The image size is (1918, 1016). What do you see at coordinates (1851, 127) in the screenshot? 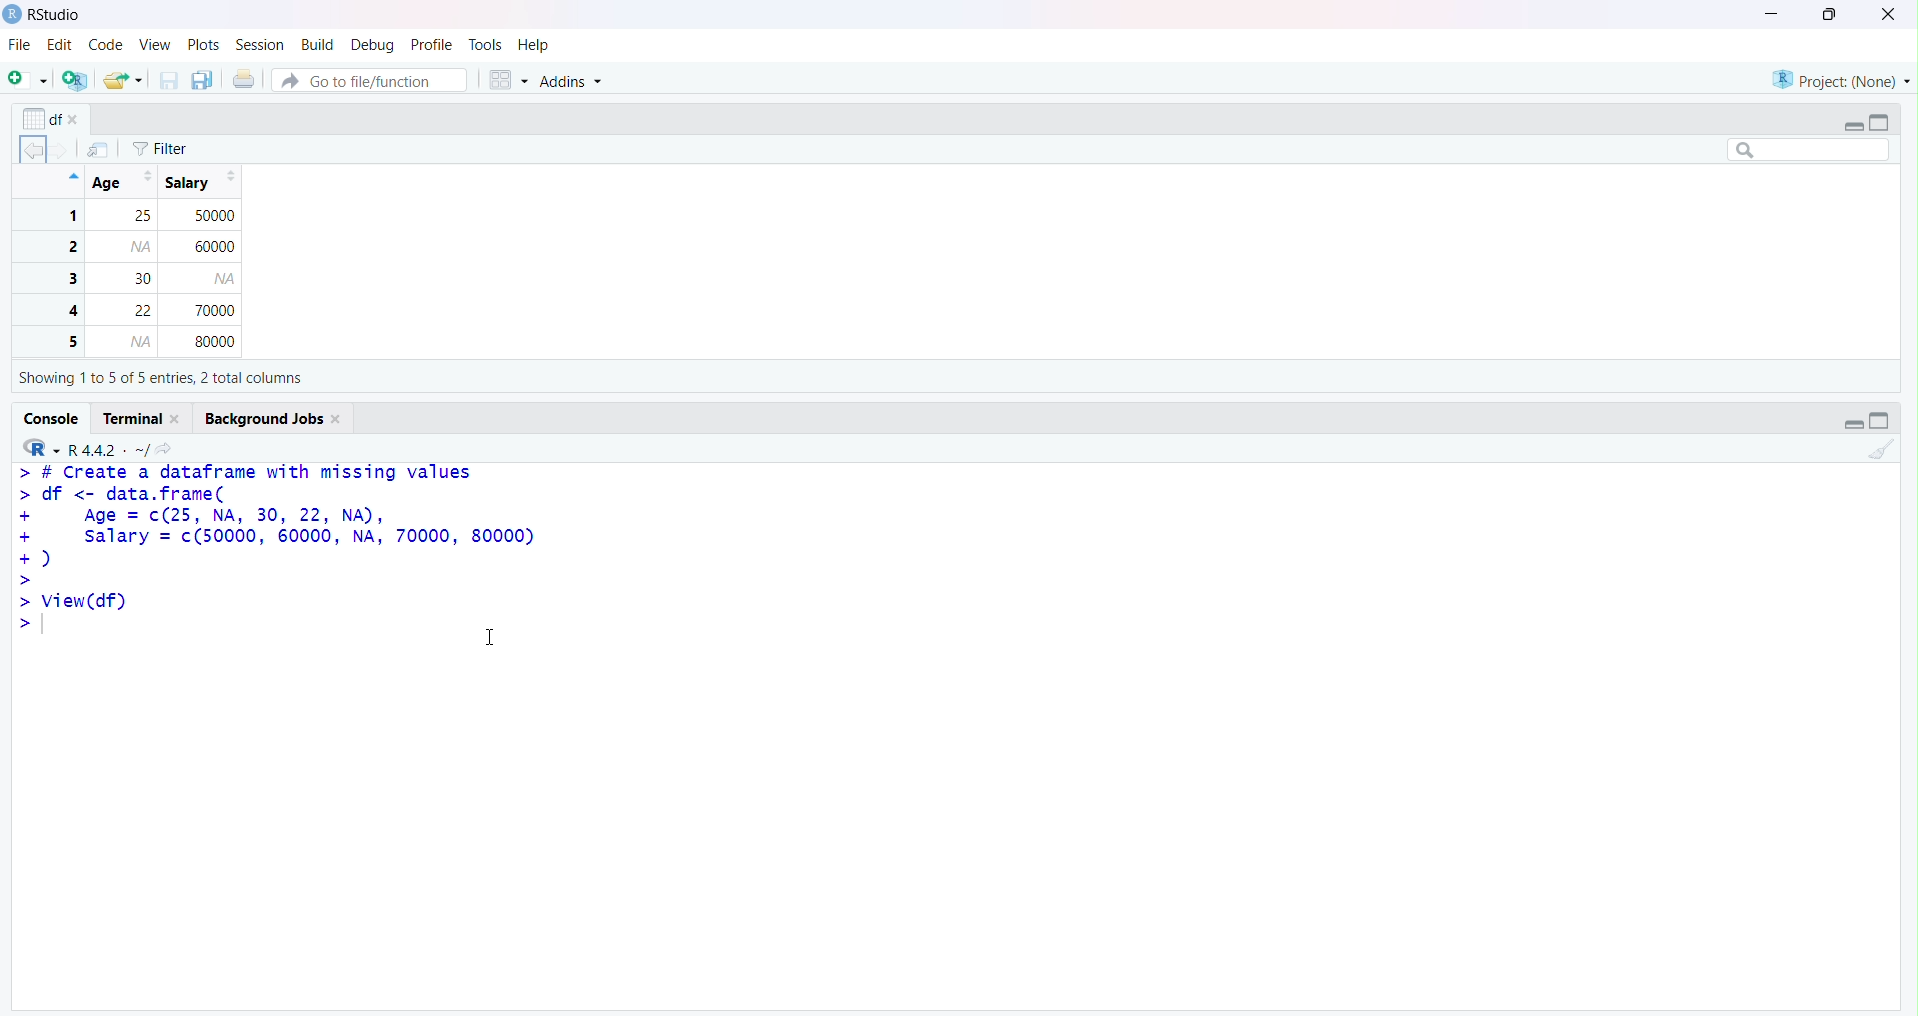
I see `Minimize` at bounding box center [1851, 127].